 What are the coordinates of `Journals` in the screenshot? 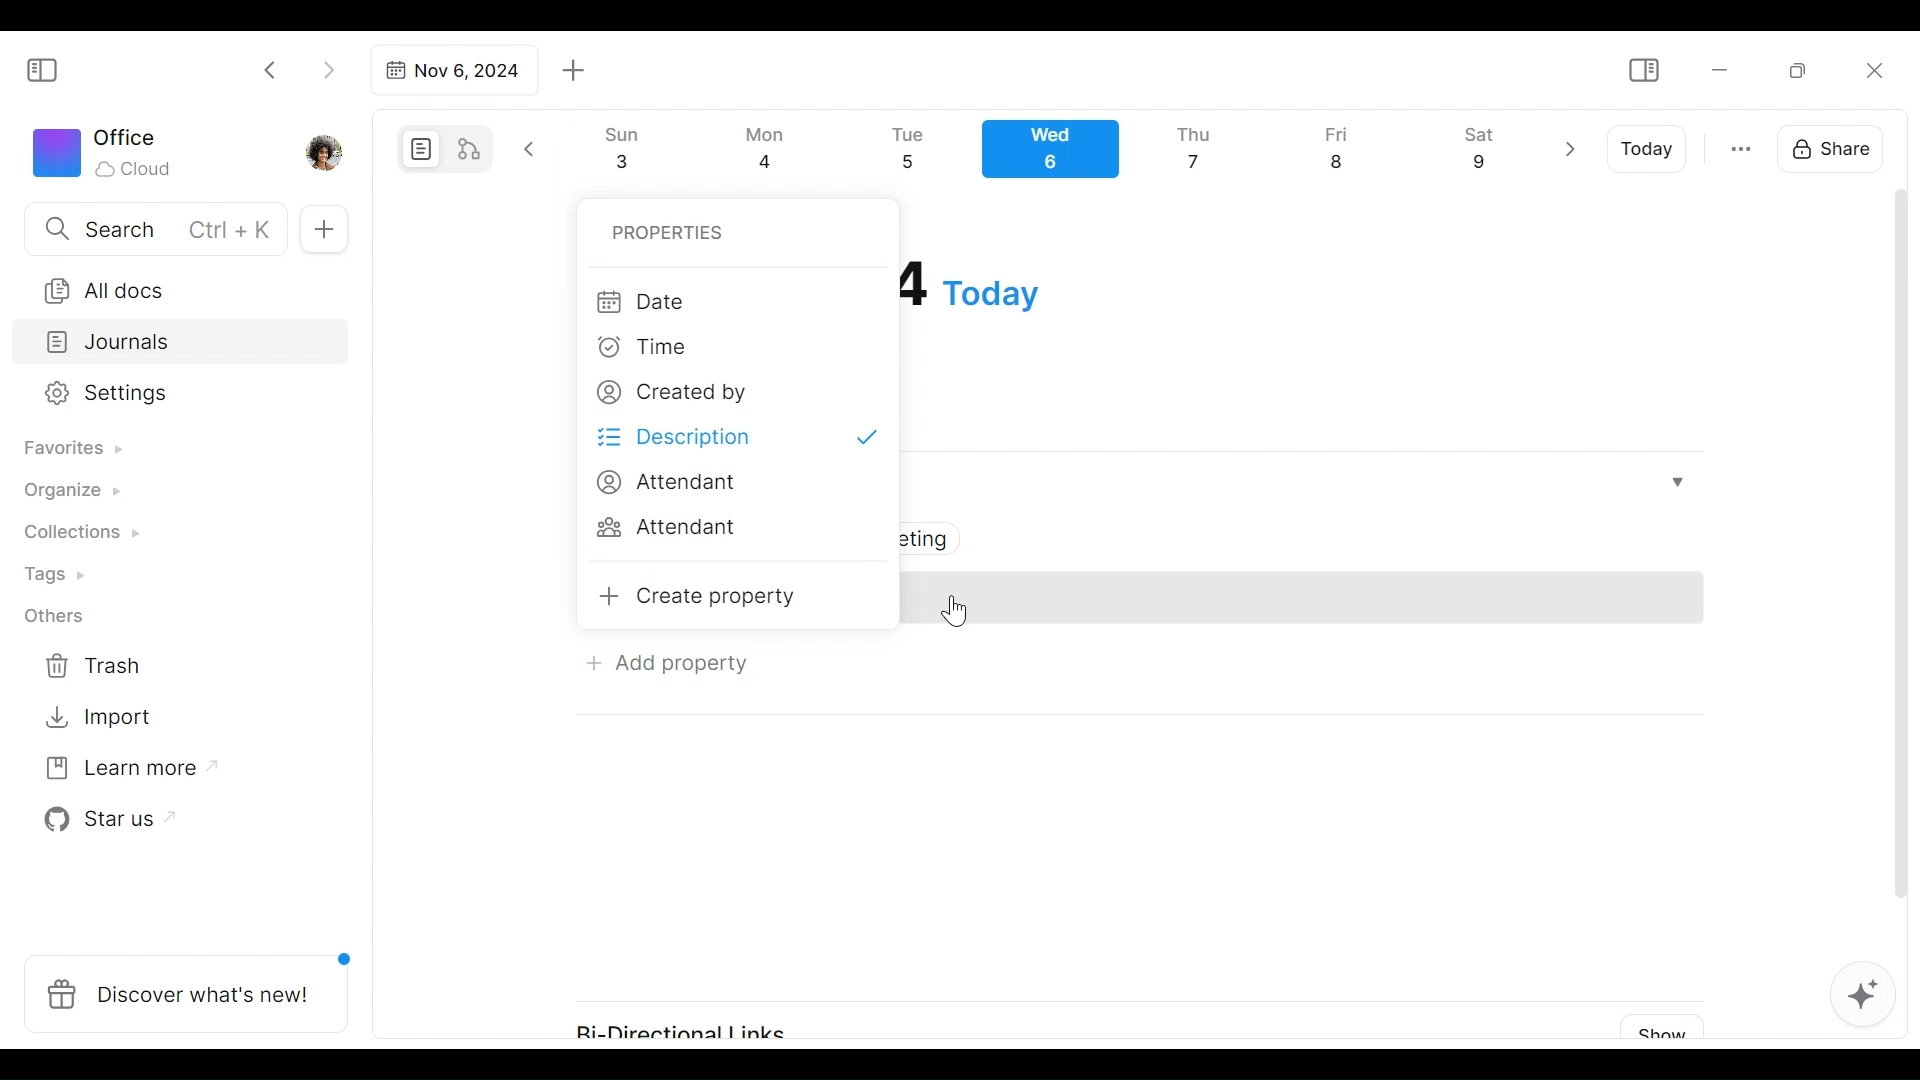 It's located at (182, 344).